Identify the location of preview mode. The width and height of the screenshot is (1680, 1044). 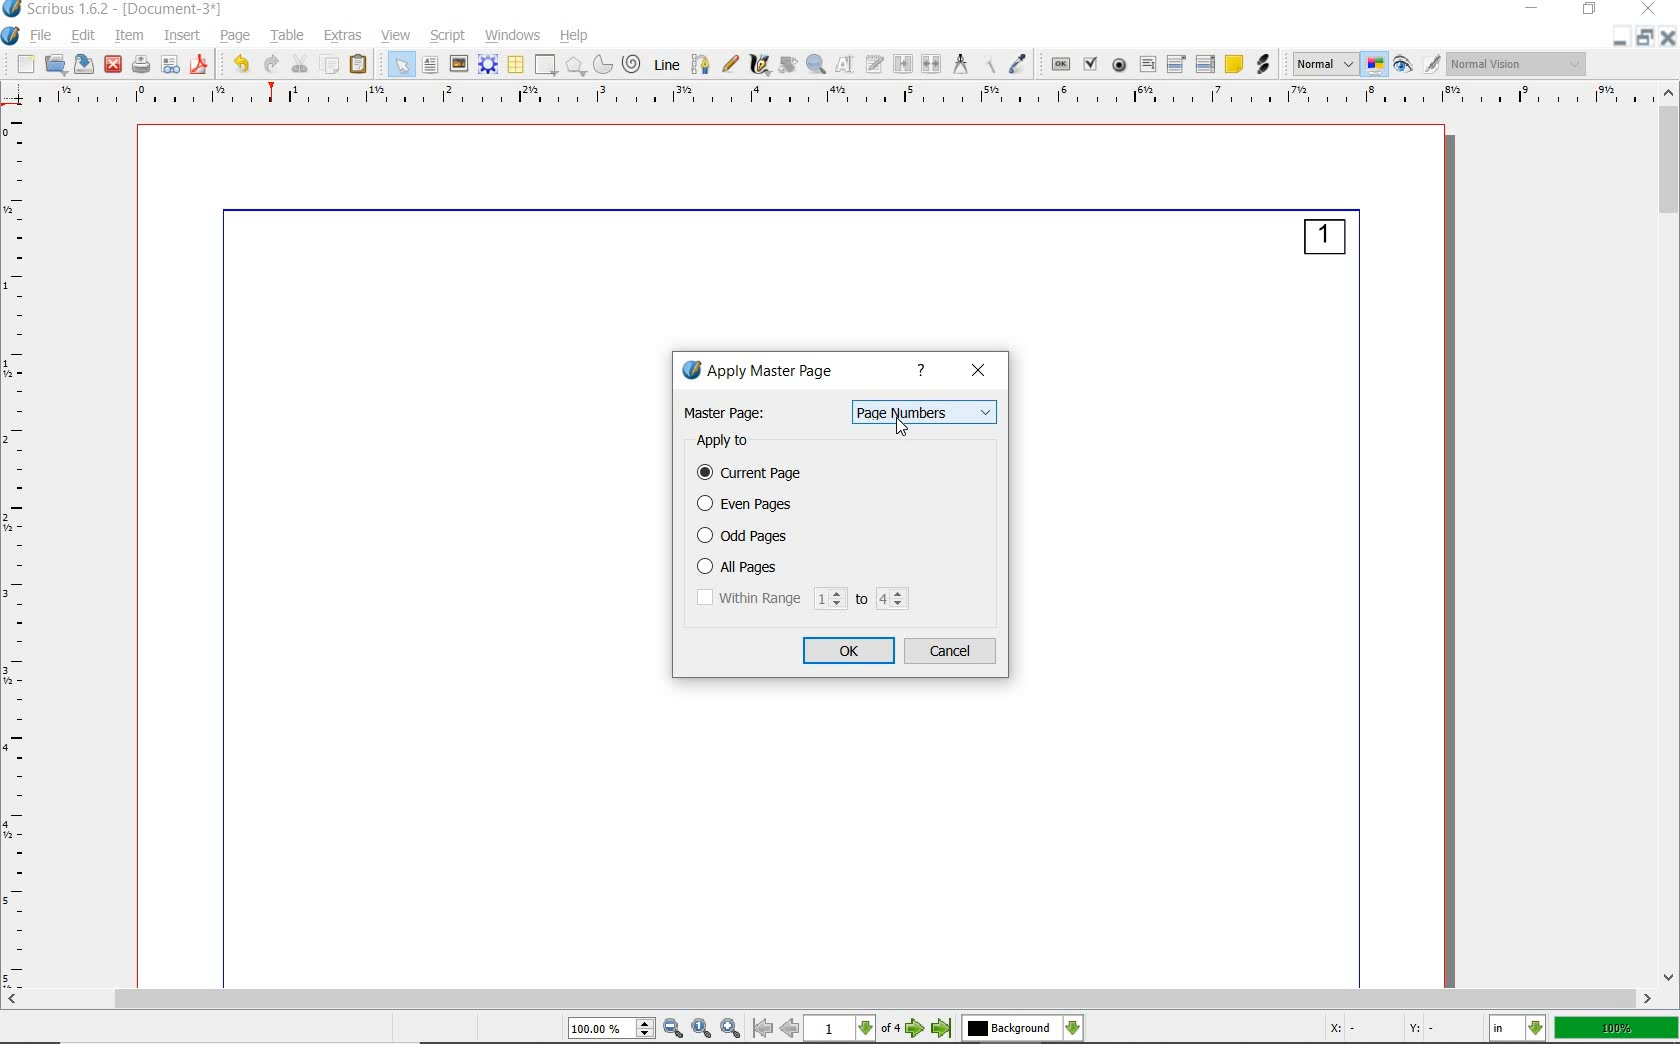
(1419, 63).